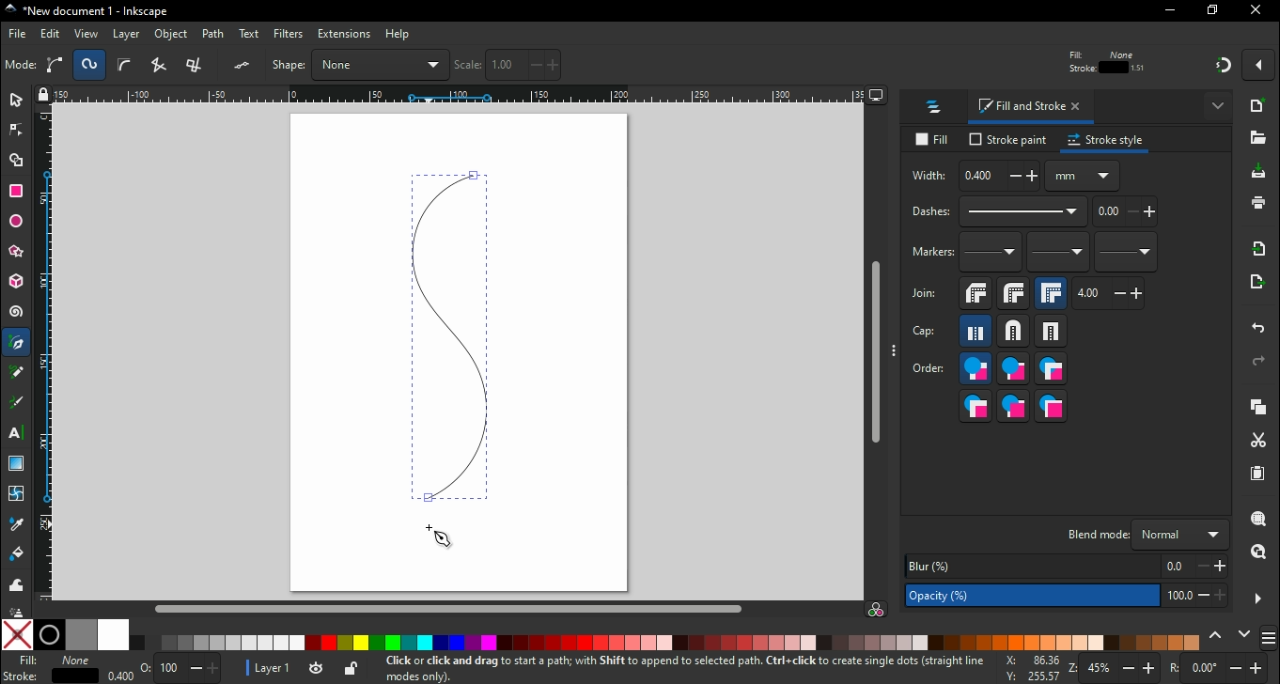  I want to click on selector tool, so click(17, 104).